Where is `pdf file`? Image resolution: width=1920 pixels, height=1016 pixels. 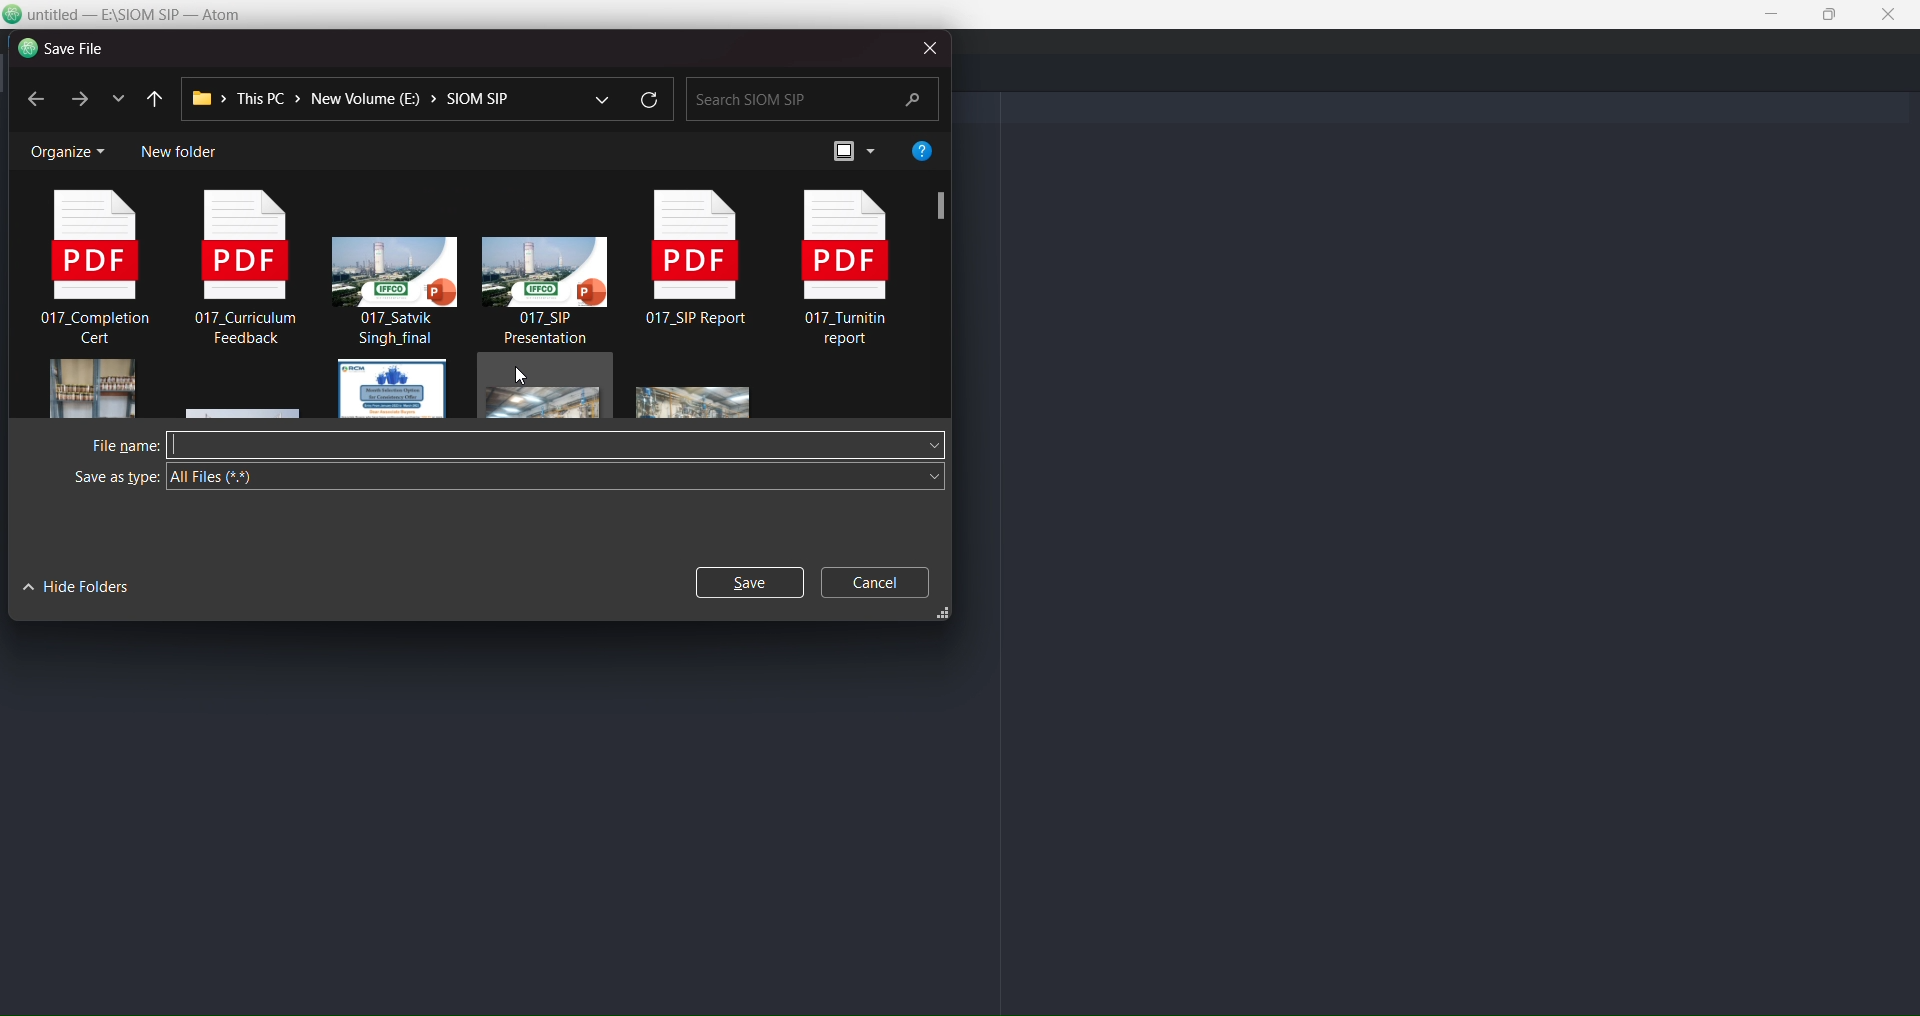
pdf file is located at coordinates (847, 269).